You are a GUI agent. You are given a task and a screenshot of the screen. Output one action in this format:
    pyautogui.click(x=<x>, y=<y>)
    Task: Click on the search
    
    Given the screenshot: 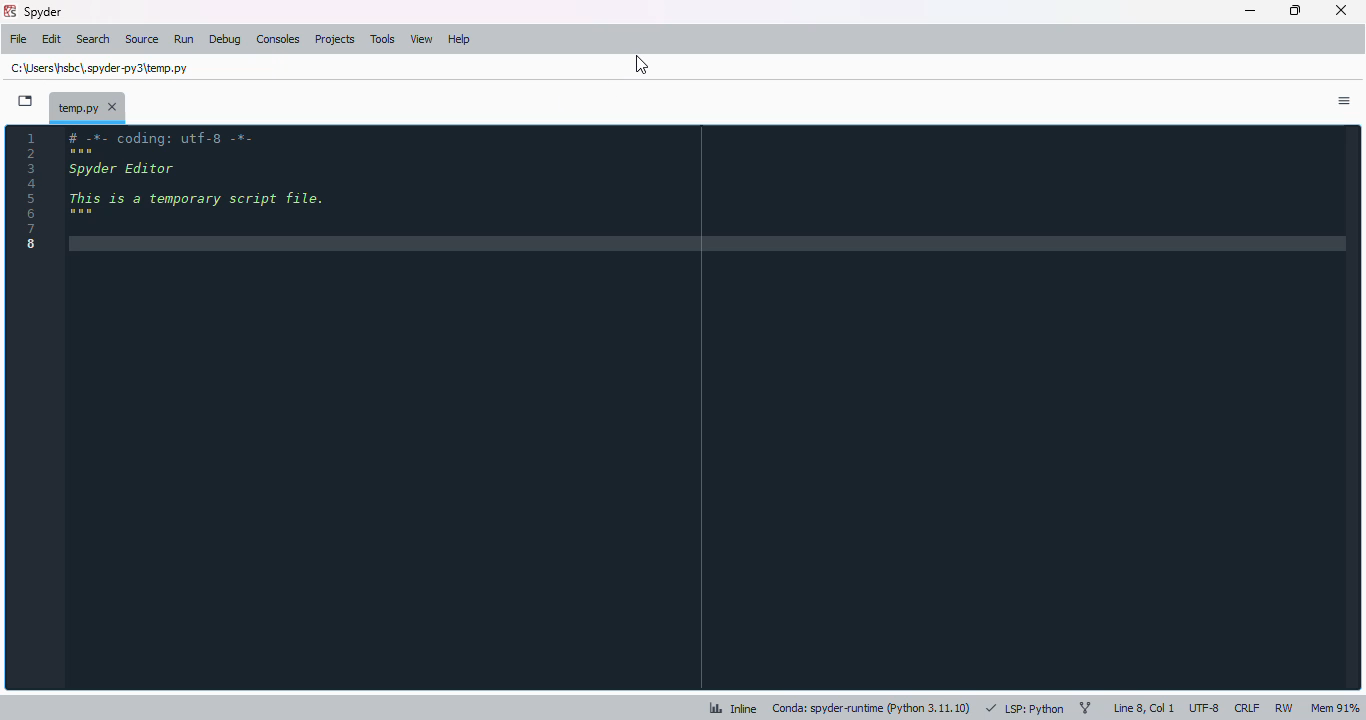 What is the action you would take?
    pyautogui.click(x=94, y=39)
    